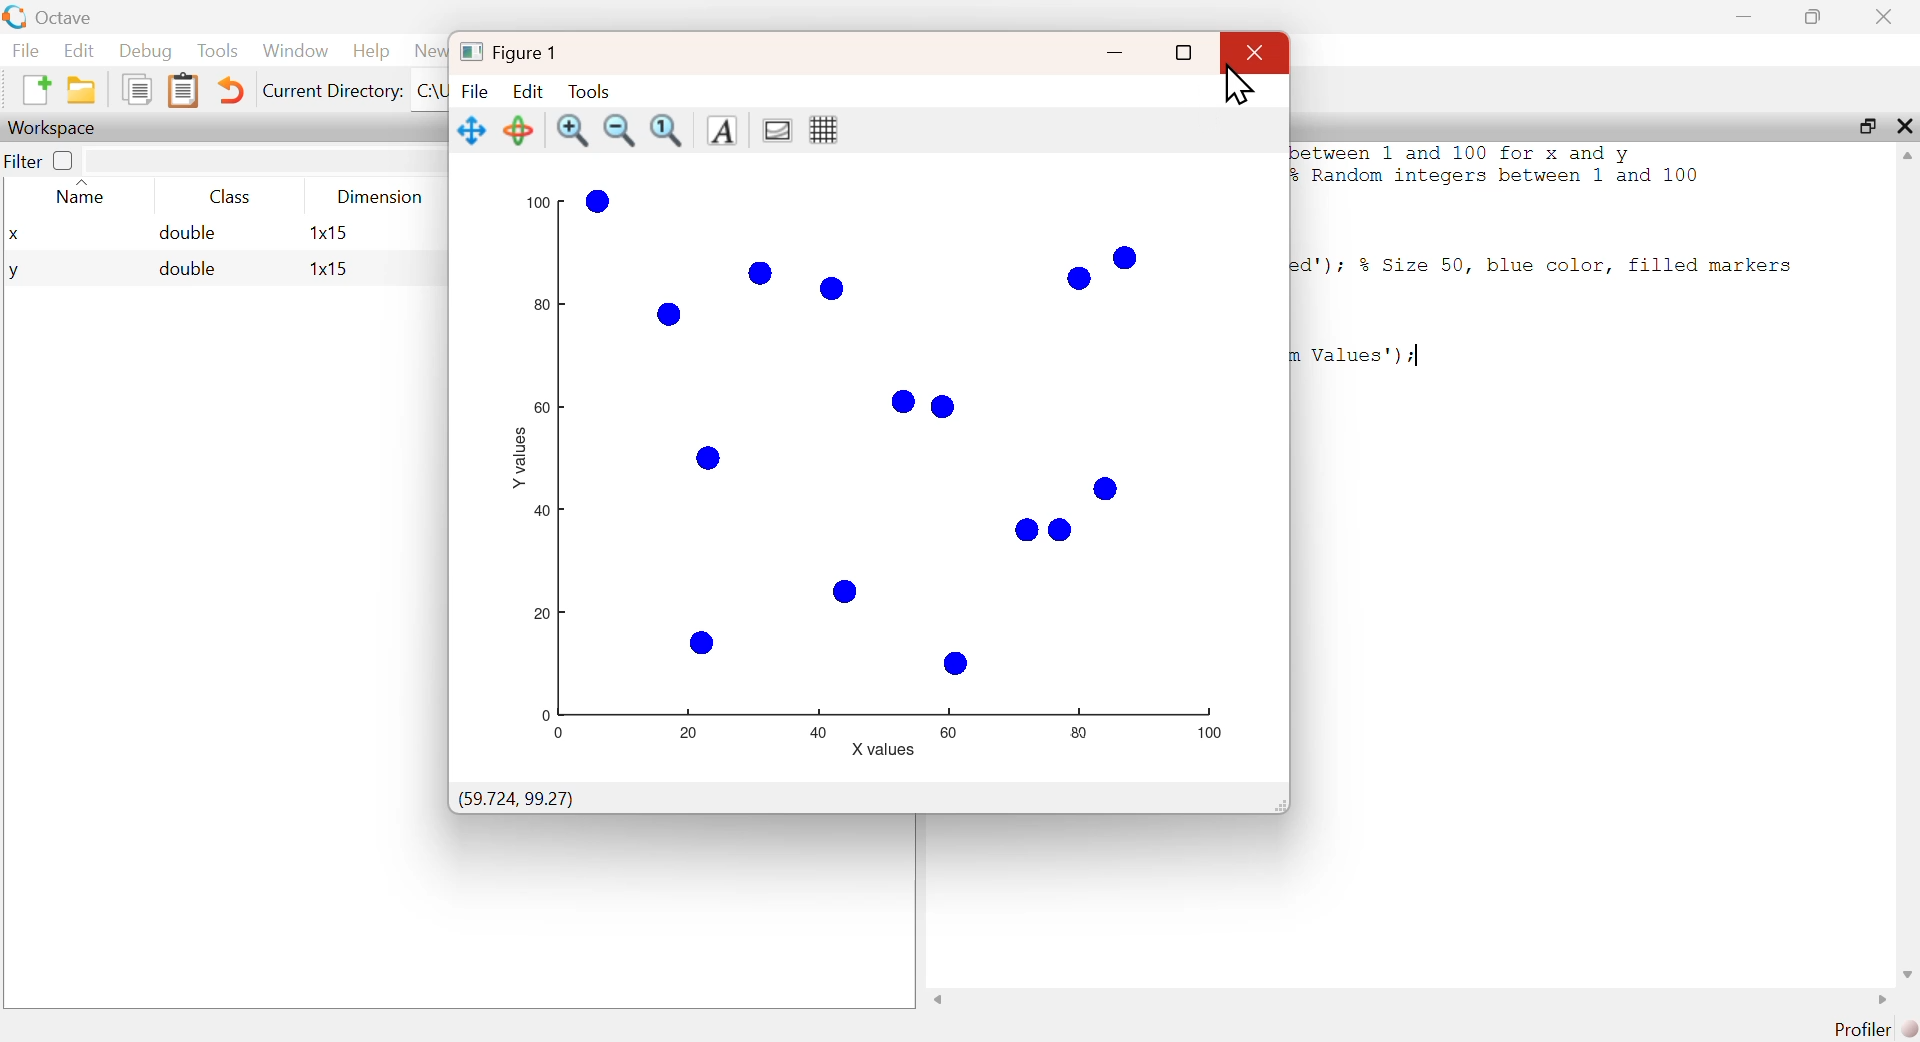  What do you see at coordinates (25, 50) in the screenshot?
I see `File` at bounding box center [25, 50].